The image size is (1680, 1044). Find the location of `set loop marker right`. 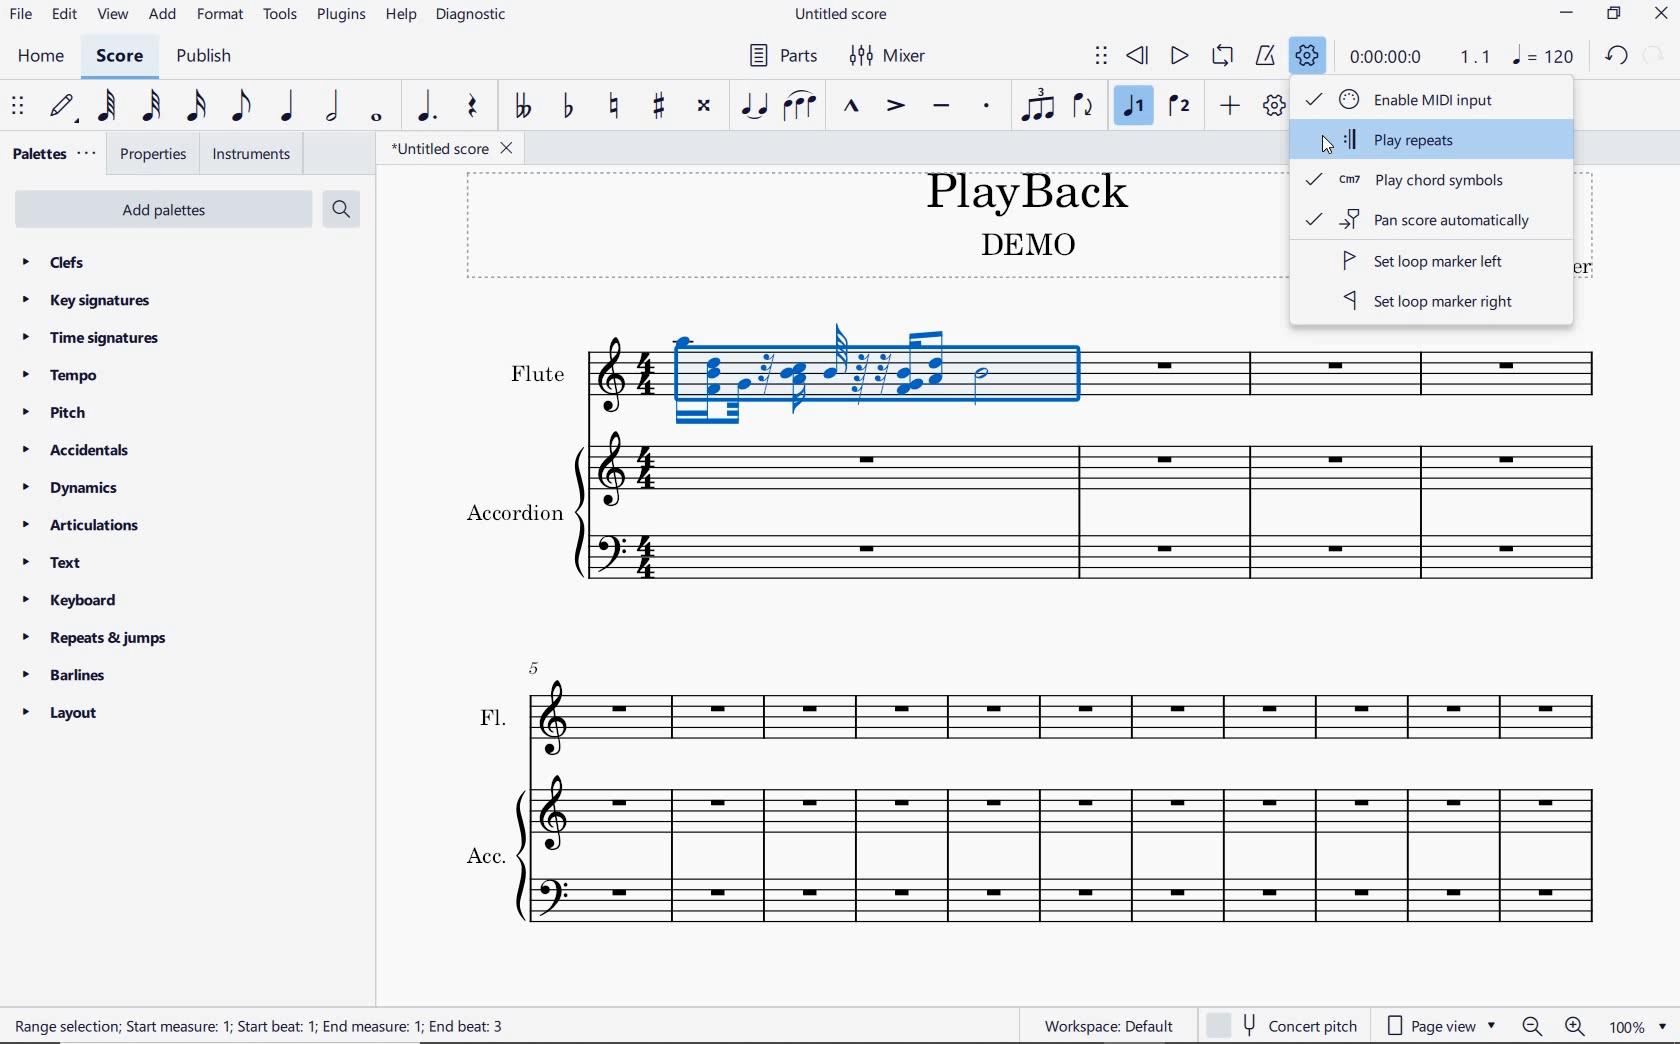

set loop marker right is located at coordinates (1430, 301).